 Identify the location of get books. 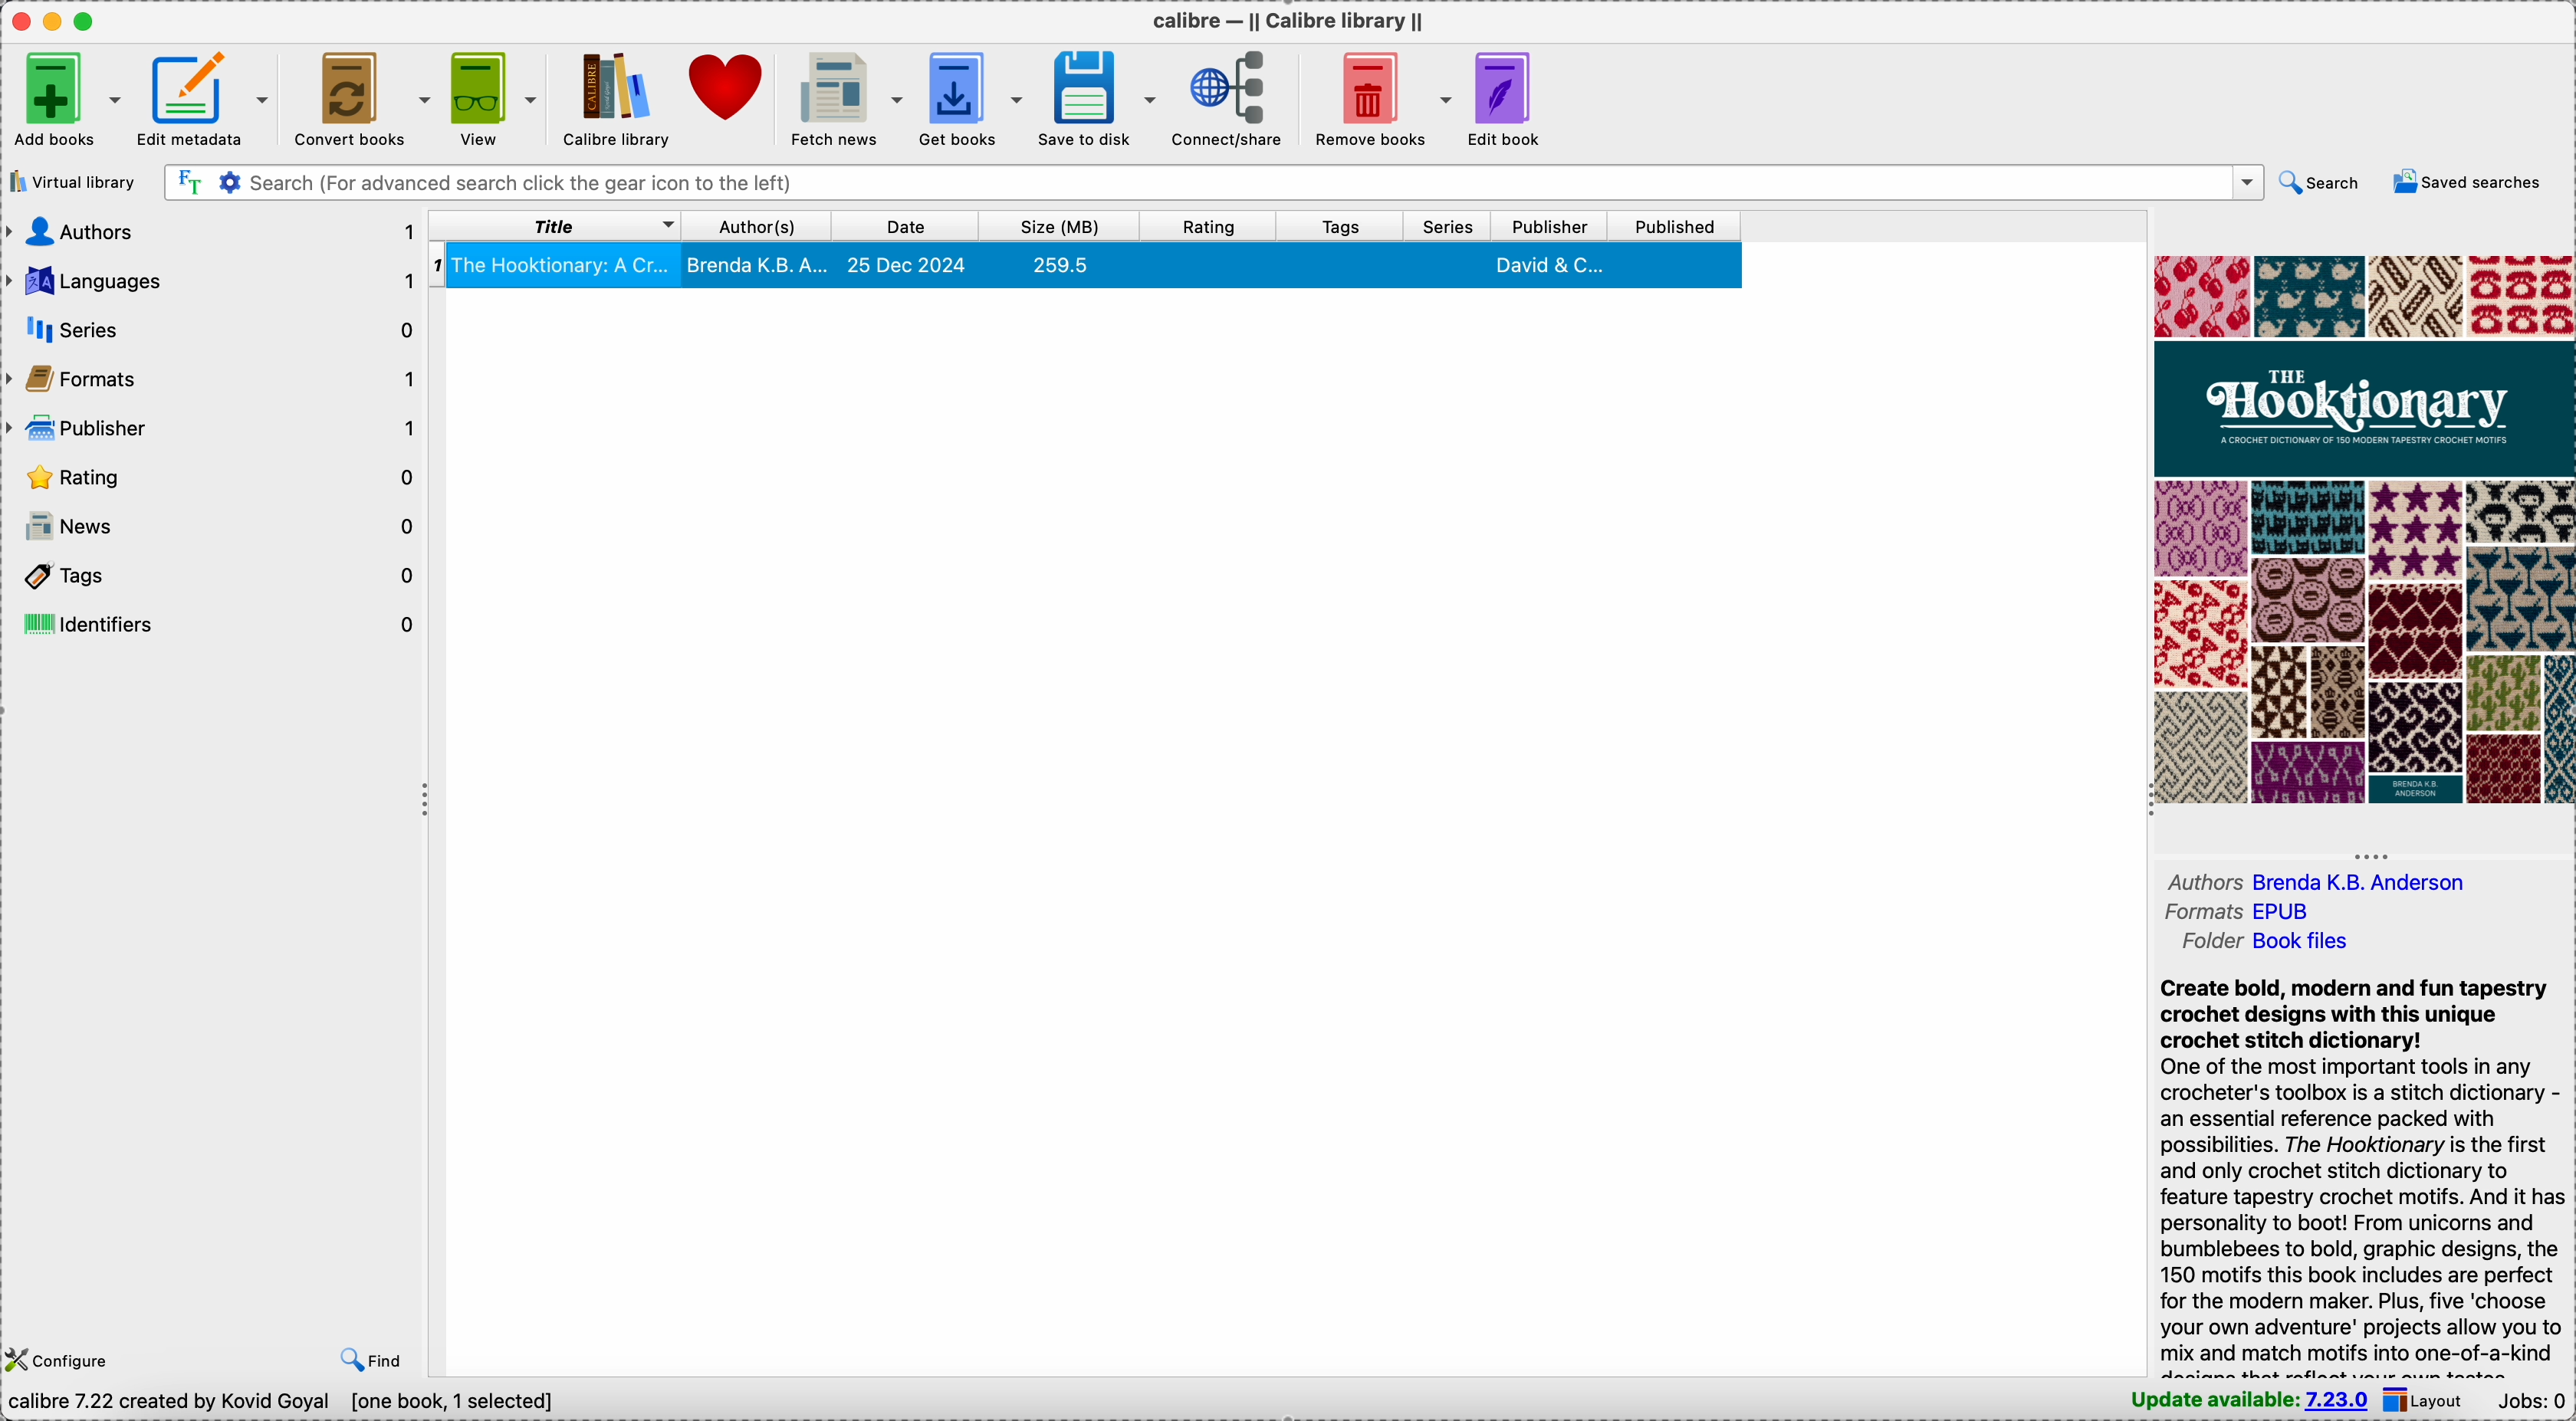
(971, 97).